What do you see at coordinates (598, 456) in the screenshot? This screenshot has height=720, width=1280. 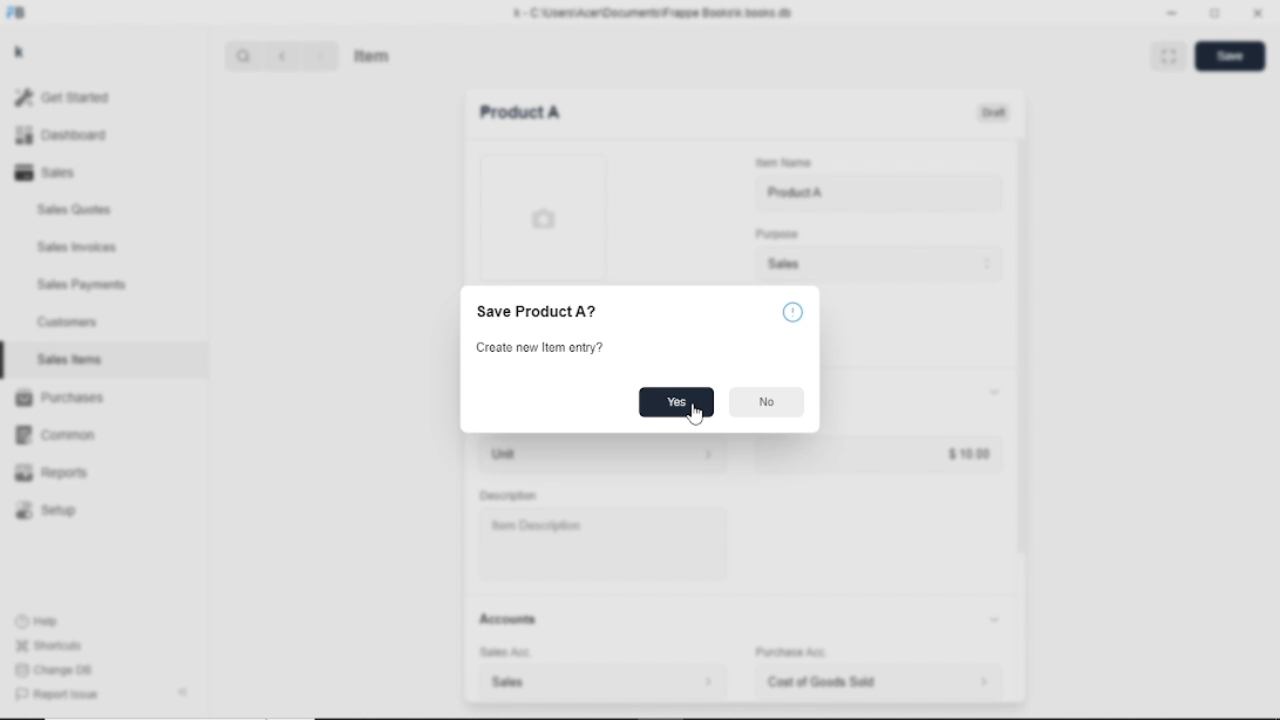 I see `Unit` at bounding box center [598, 456].